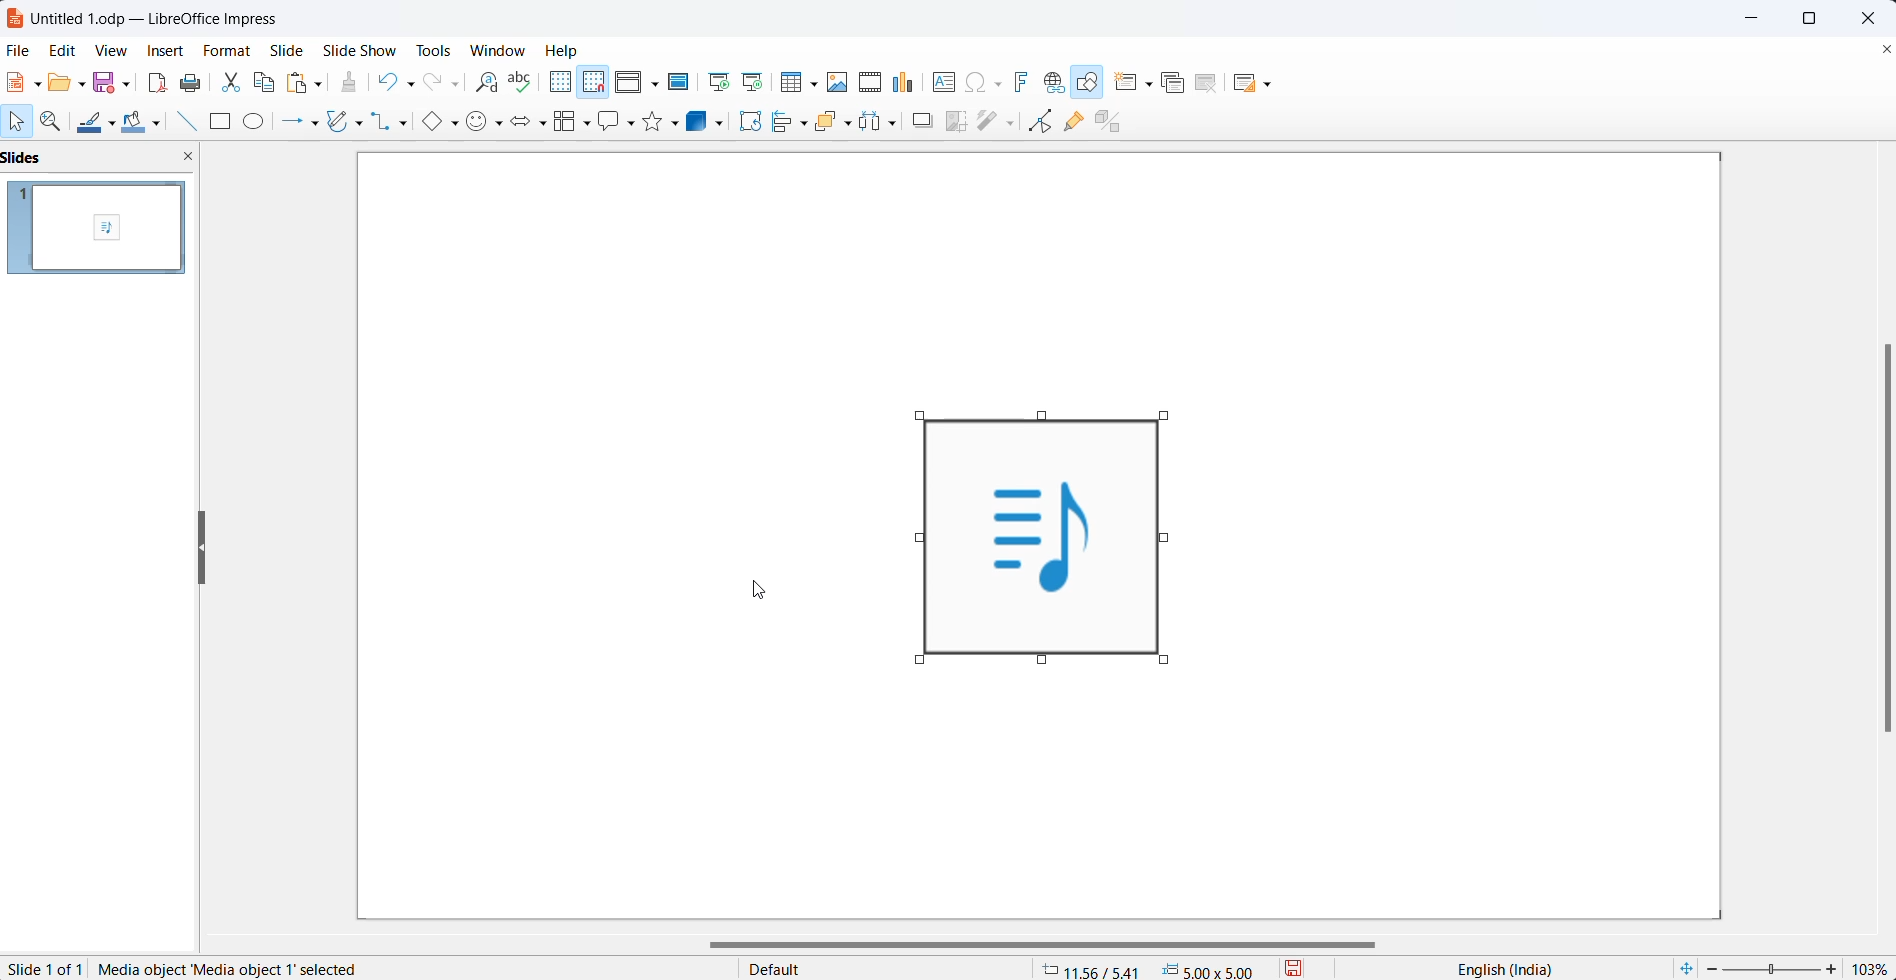 The image size is (1896, 980). Describe the element at coordinates (830, 125) in the screenshot. I see `arrange` at that location.